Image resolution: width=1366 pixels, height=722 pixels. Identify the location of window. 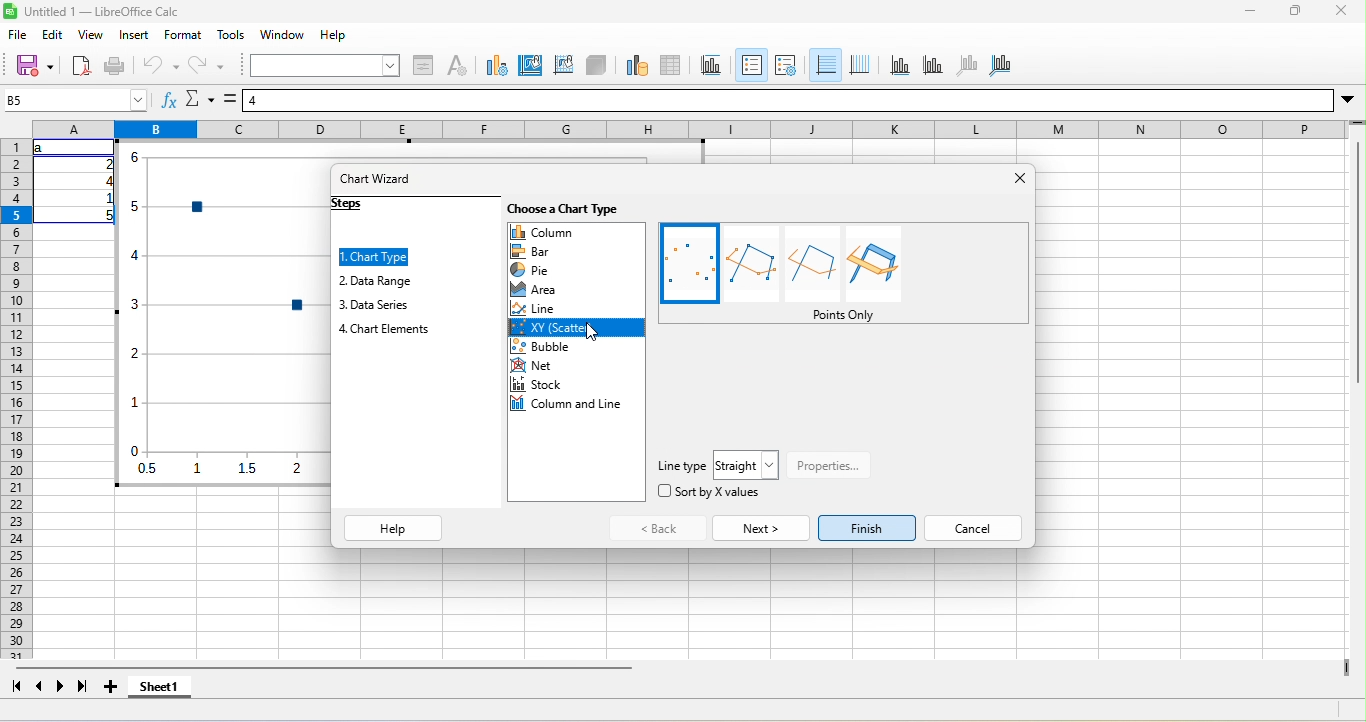
(282, 35).